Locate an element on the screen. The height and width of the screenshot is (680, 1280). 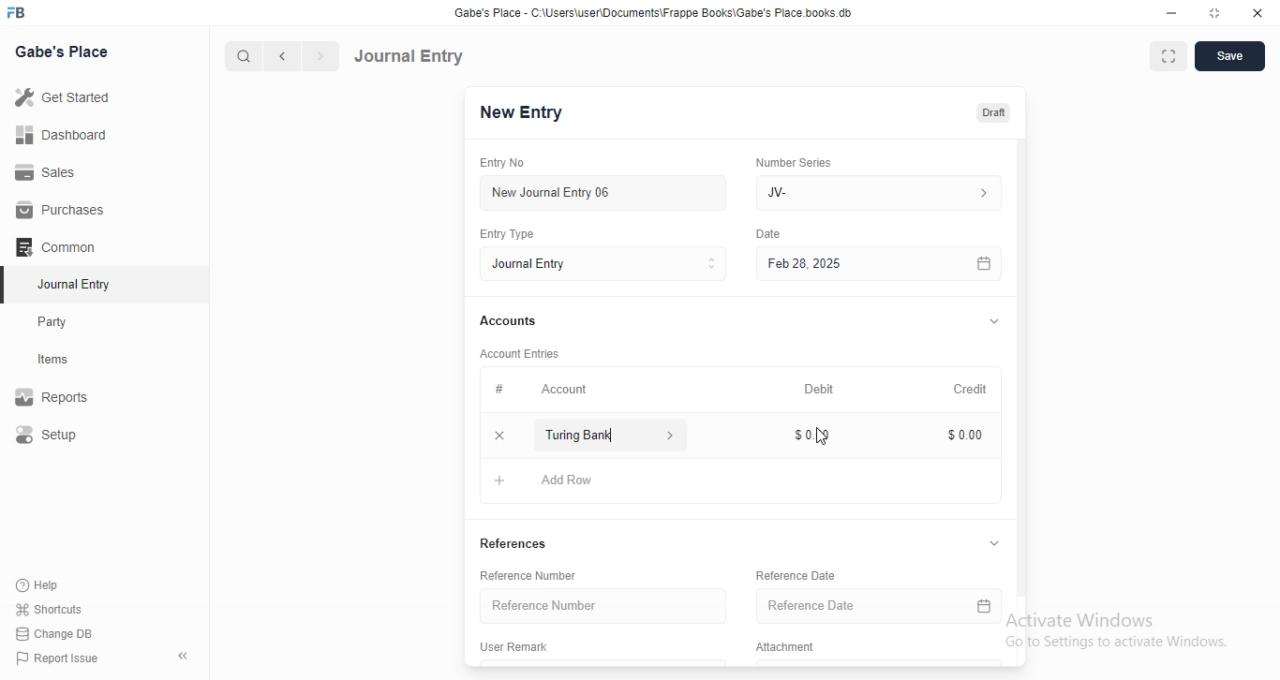
Common is located at coordinates (61, 247).